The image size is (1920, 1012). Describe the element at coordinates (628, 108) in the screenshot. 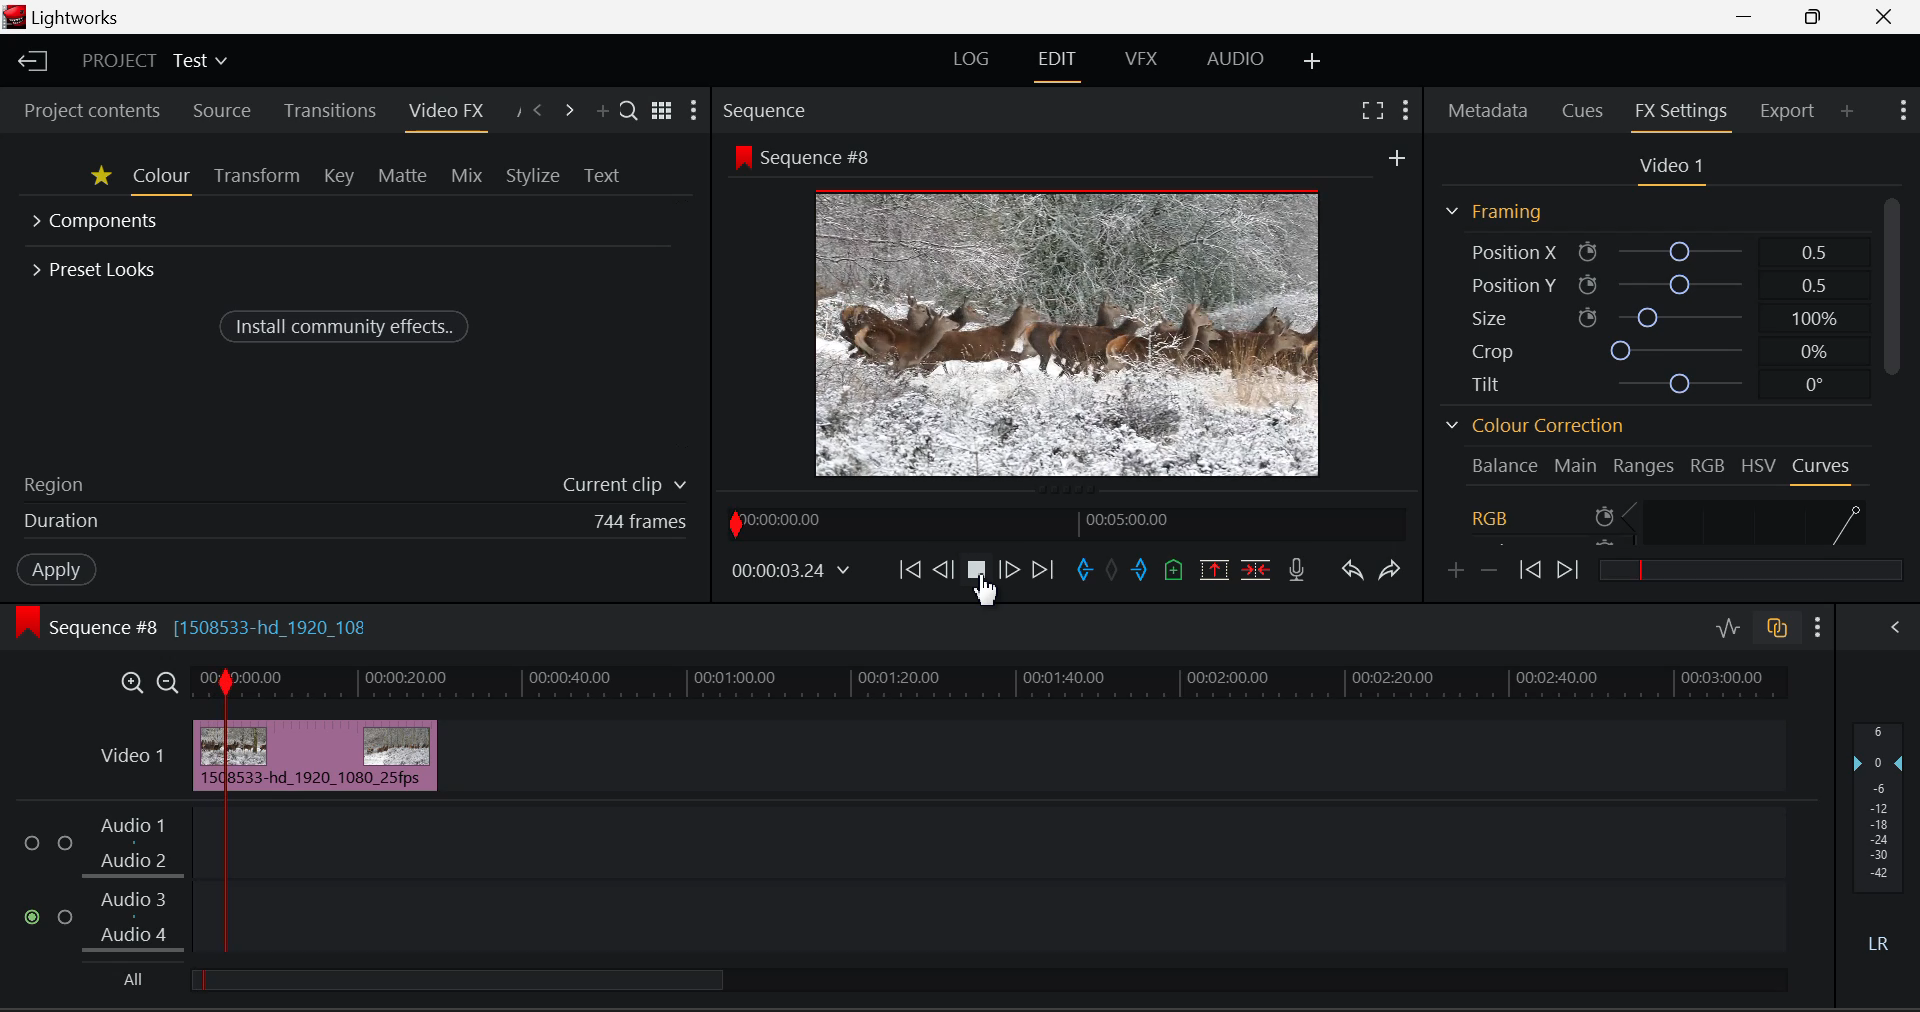

I see `Search` at that location.